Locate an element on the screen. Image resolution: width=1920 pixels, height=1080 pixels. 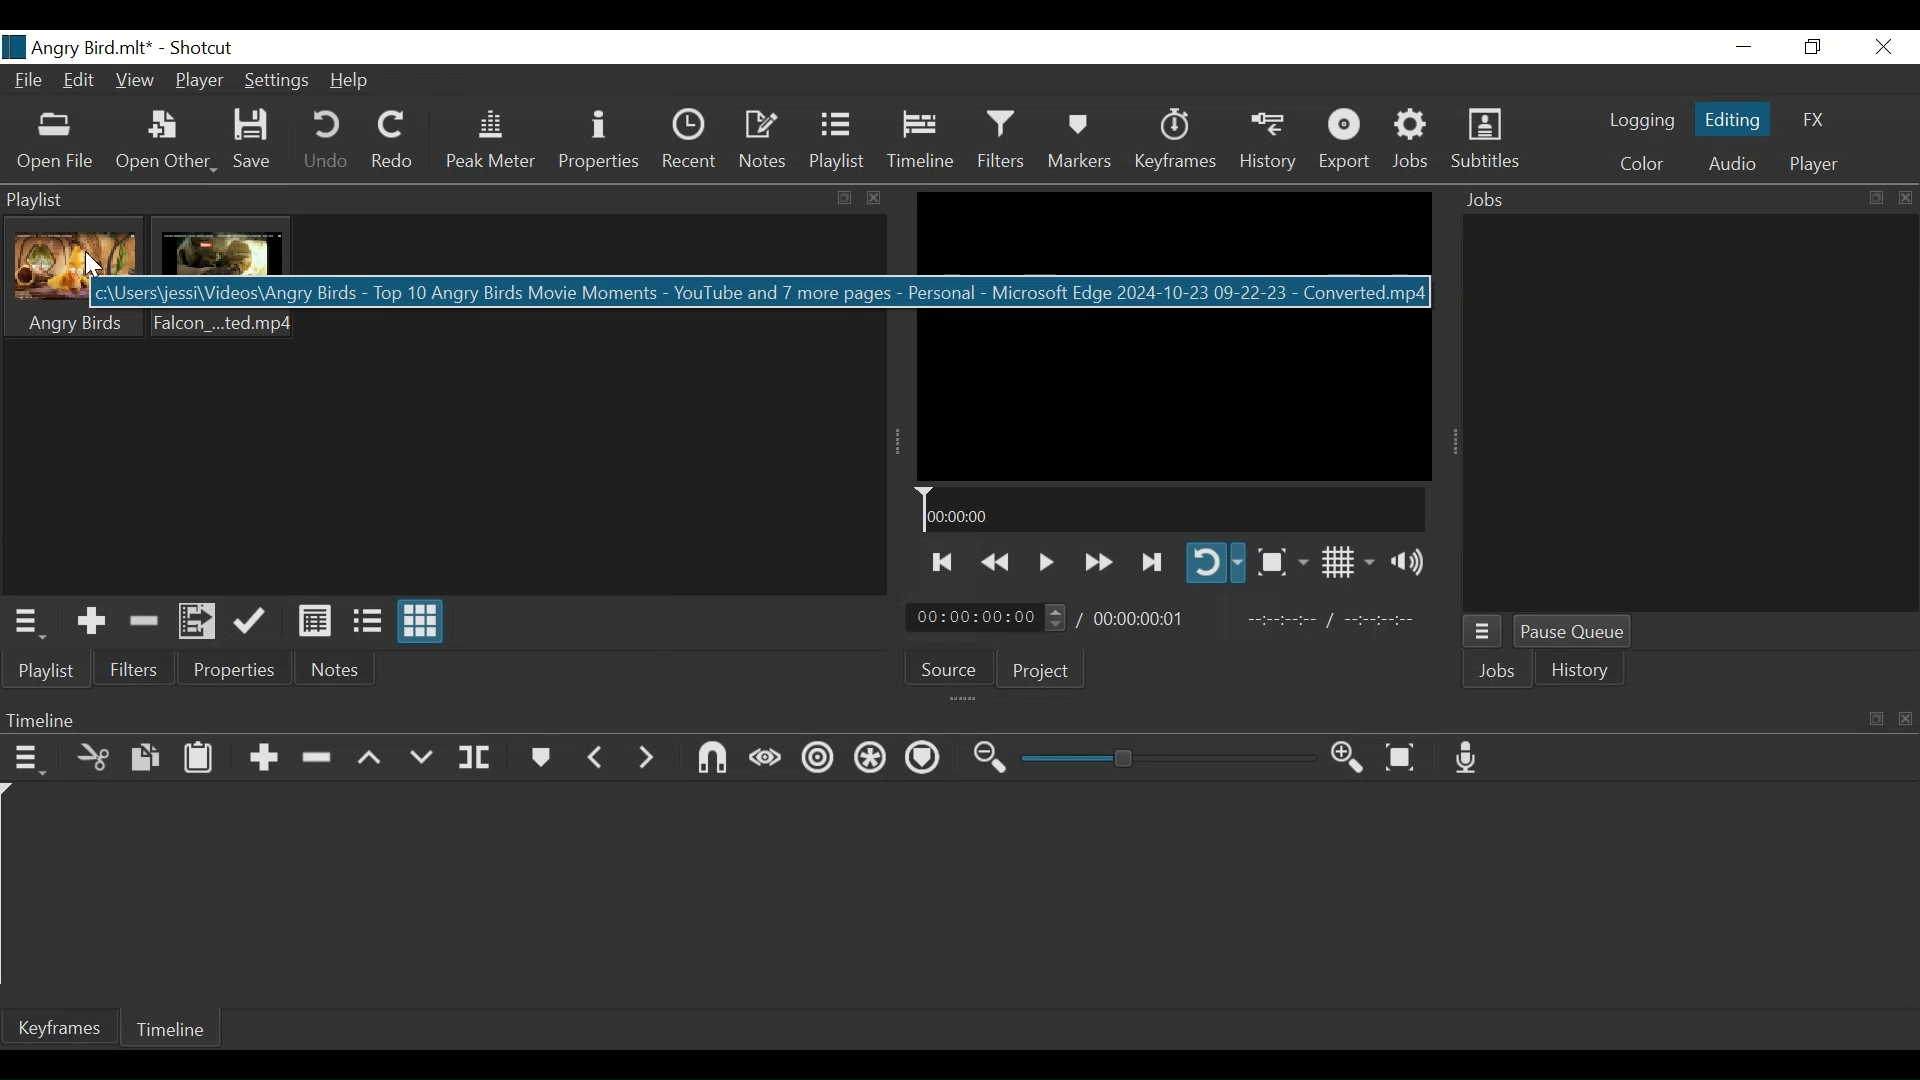
Project is located at coordinates (1042, 674).